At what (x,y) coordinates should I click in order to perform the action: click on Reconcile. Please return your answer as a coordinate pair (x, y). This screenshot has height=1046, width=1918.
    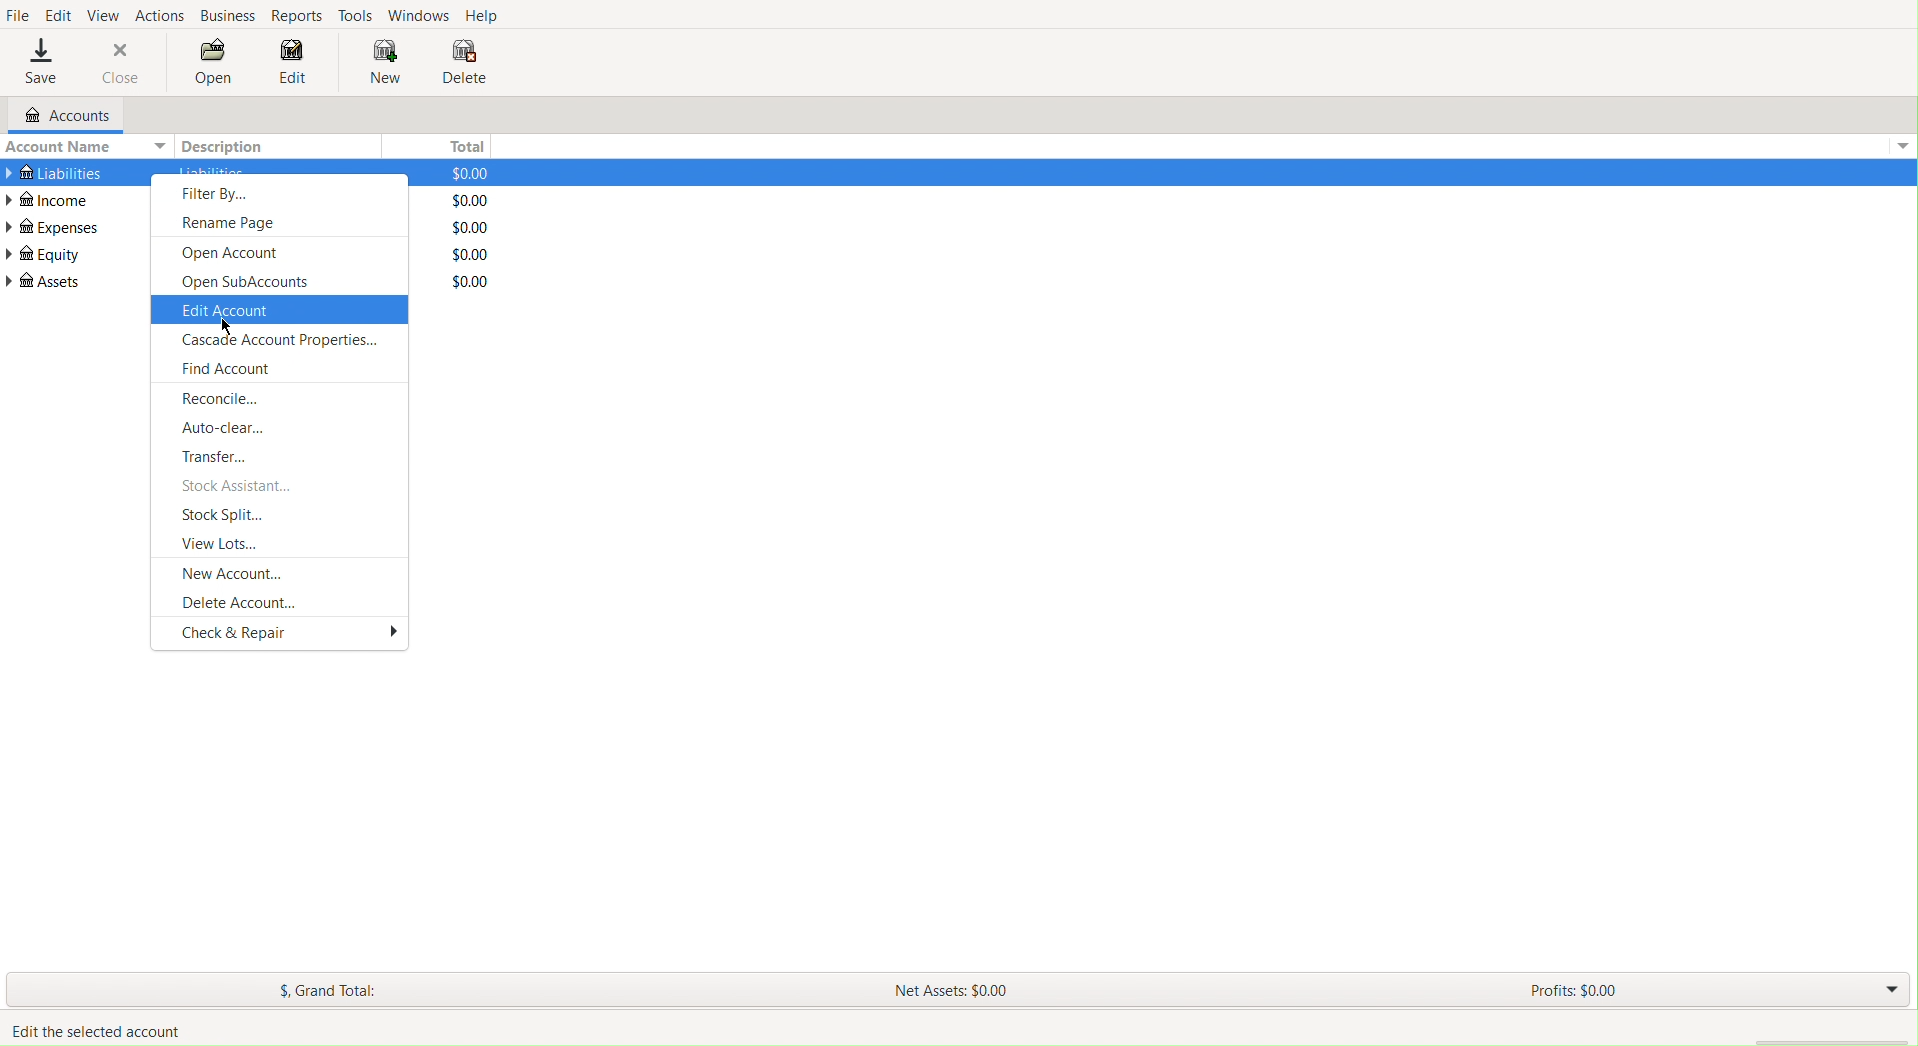
    Looking at the image, I should click on (225, 398).